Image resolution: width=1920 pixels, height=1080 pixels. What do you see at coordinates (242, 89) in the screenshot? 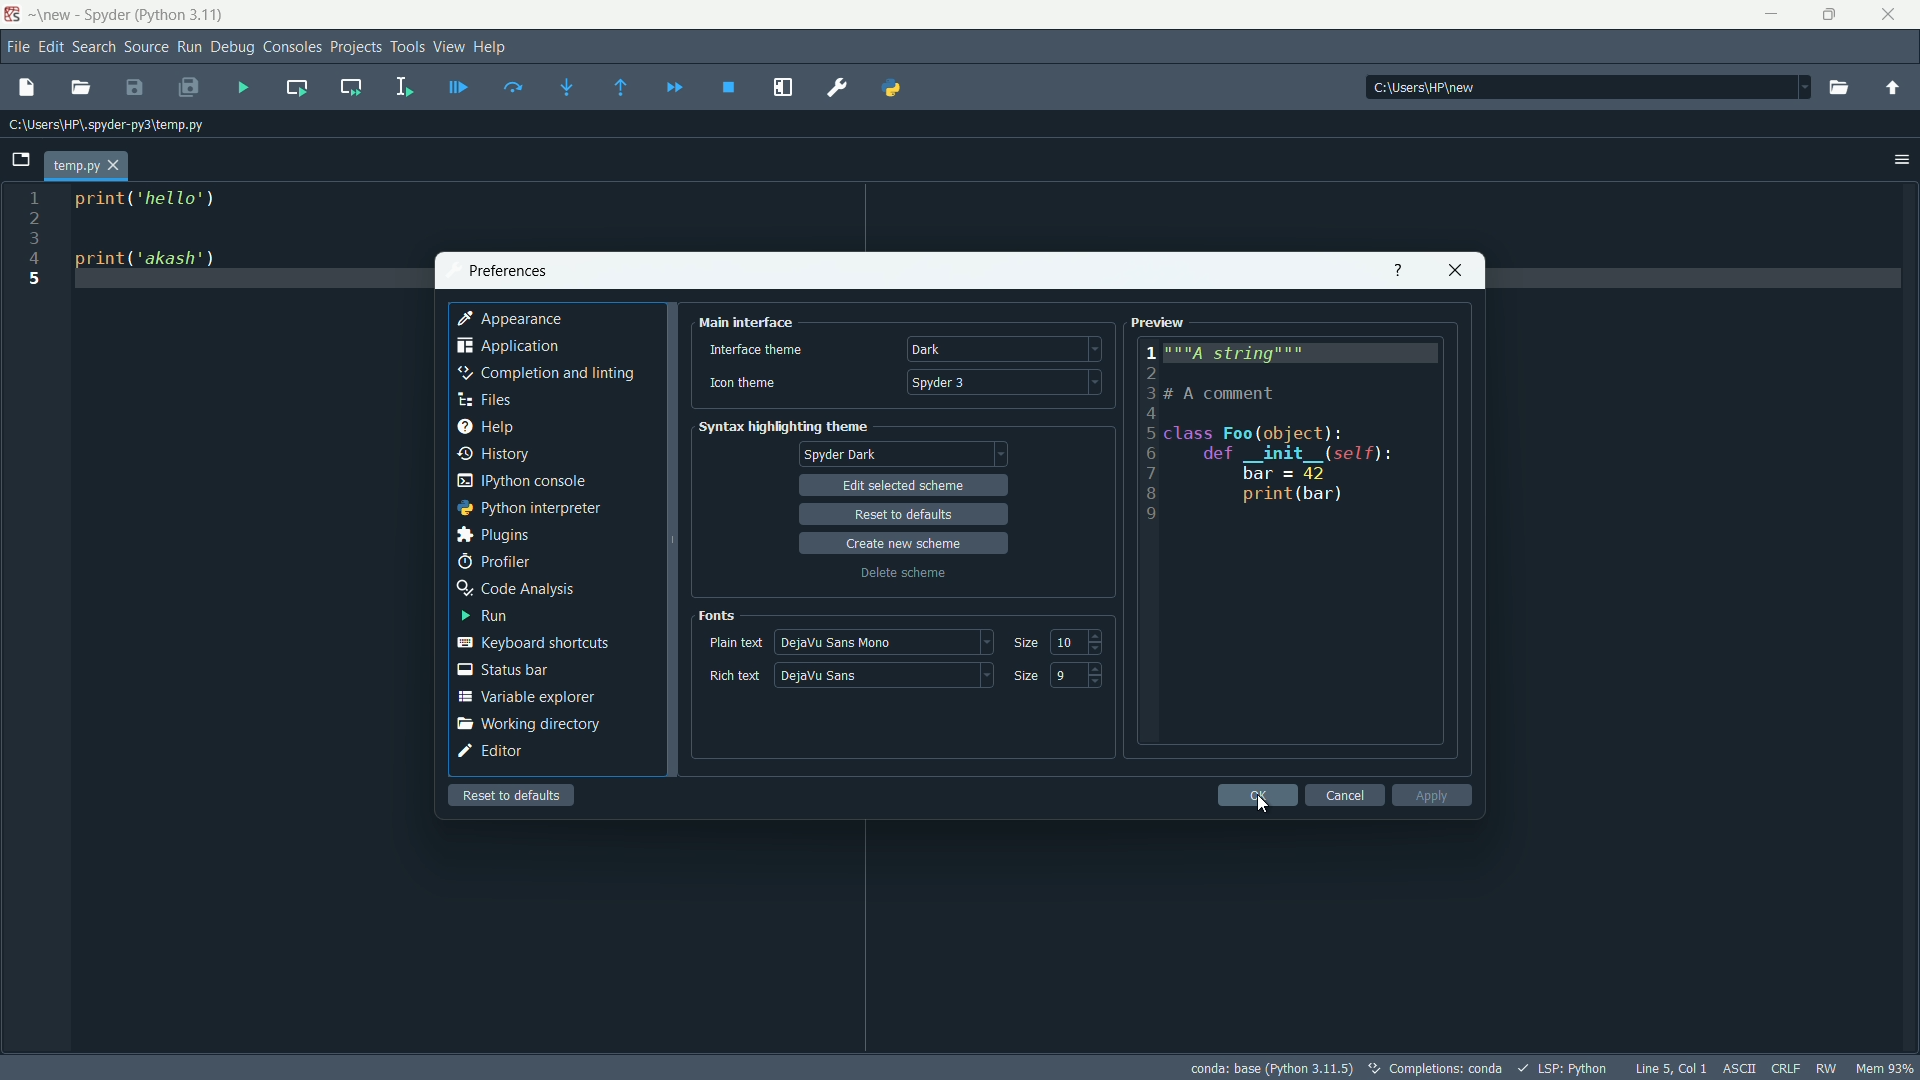
I see `run file` at bounding box center [242, 89].